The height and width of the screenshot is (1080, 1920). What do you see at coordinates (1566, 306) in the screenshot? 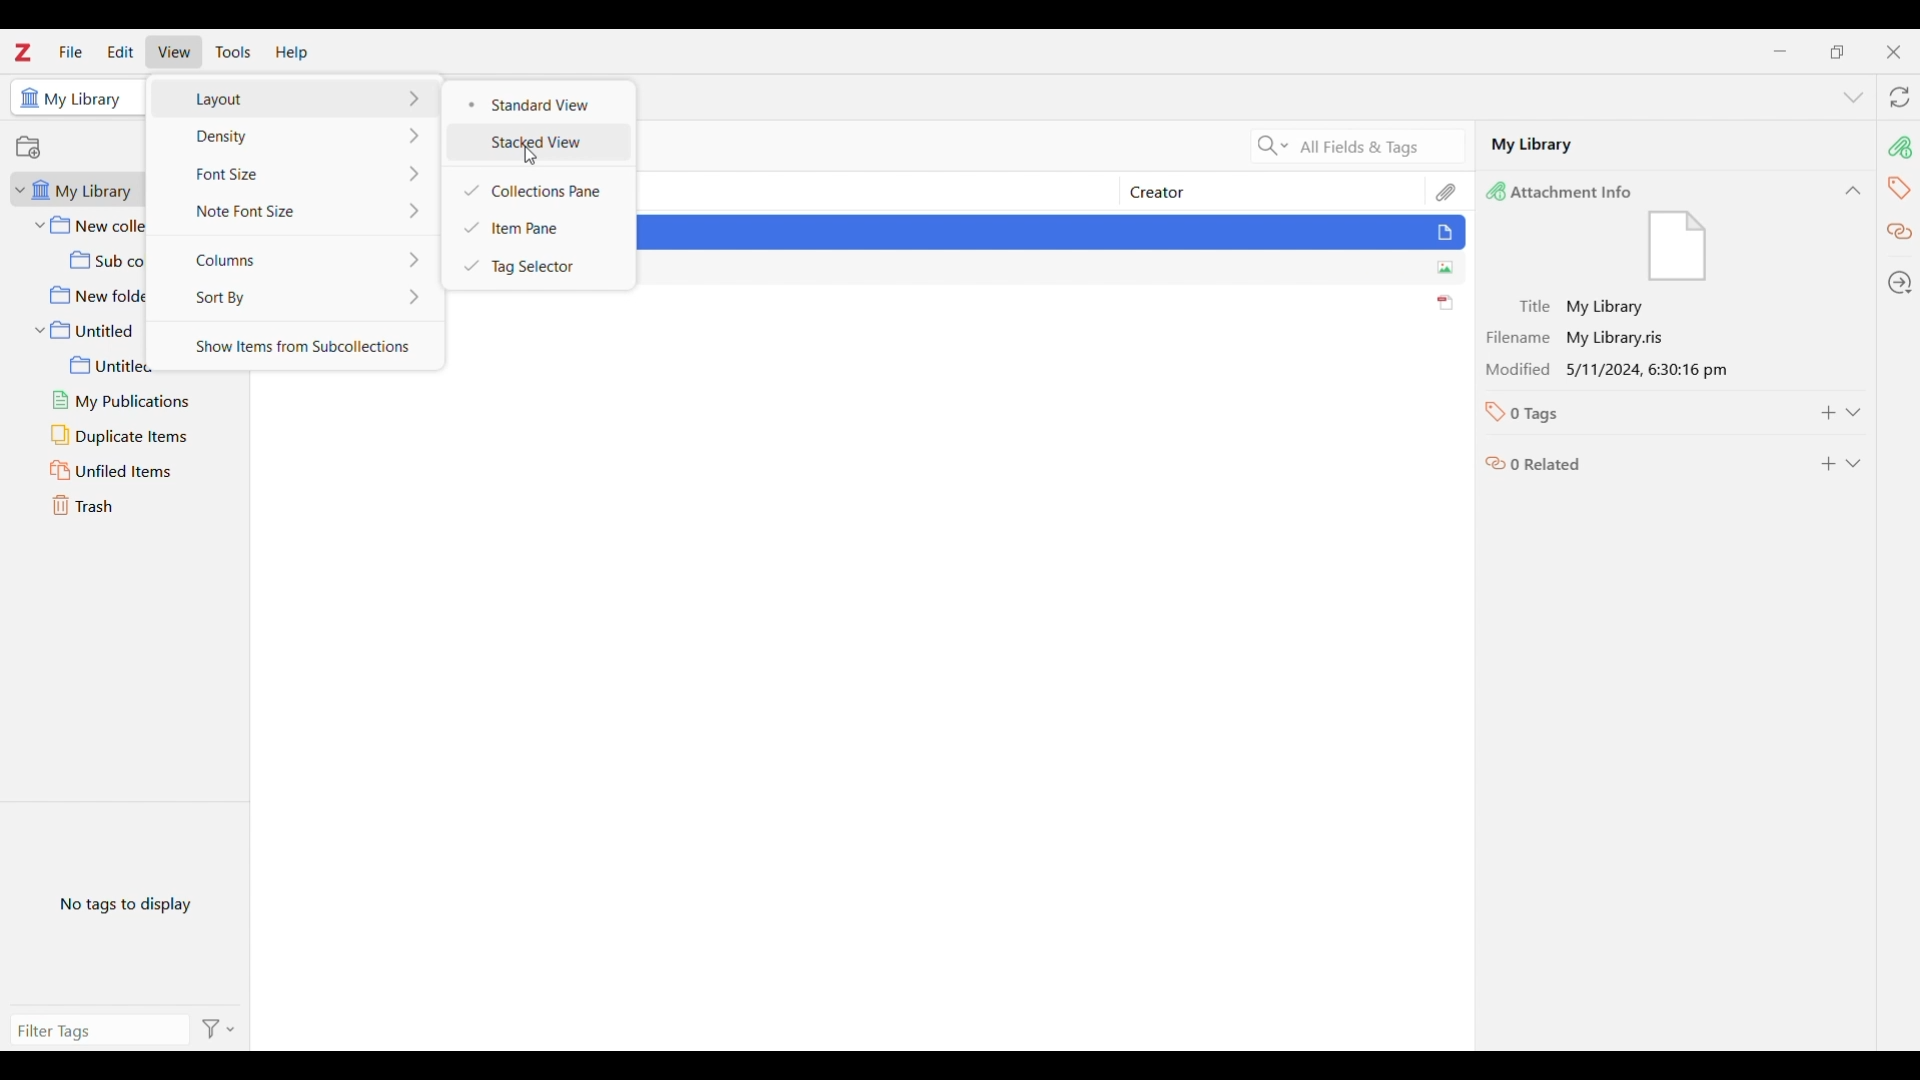
I see `Title of selected file` at bounding box center [1566, 306].